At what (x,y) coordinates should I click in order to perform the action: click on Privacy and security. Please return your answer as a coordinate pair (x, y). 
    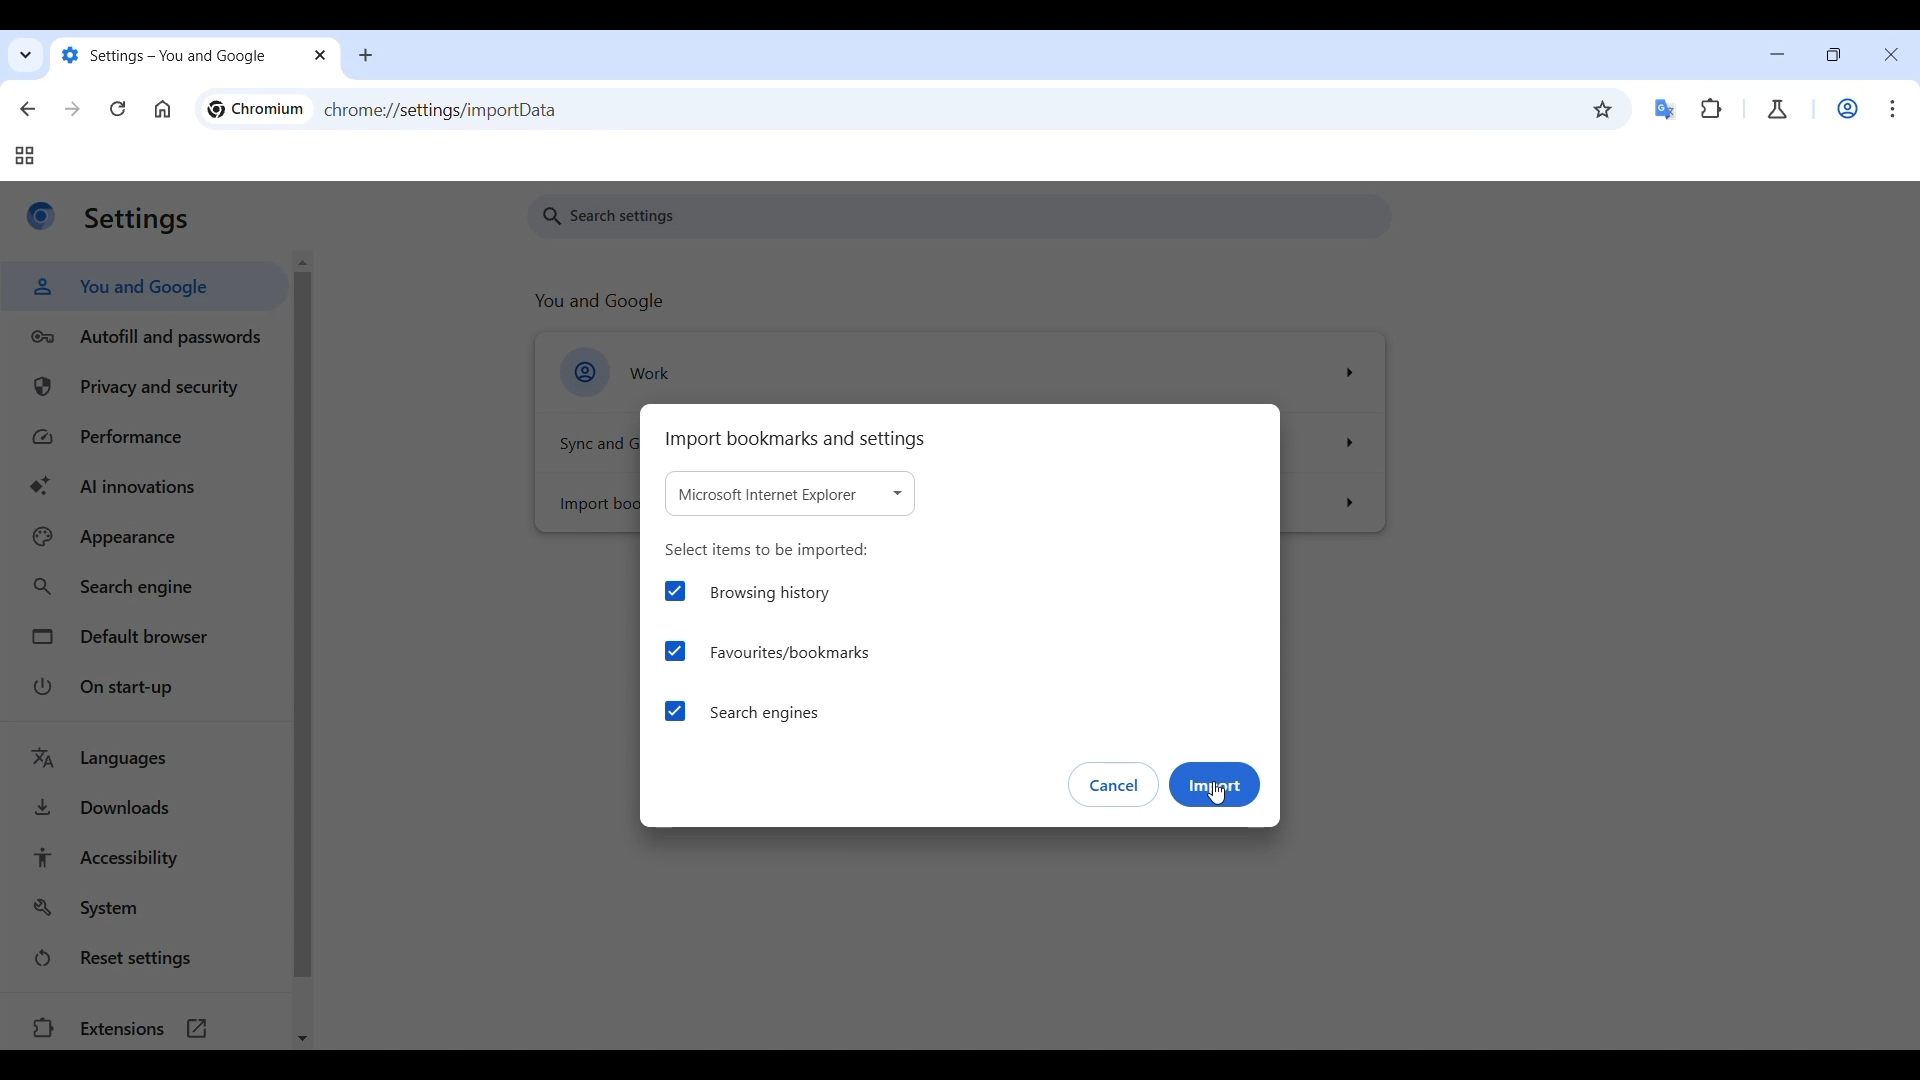
    Looking at the image, I should click on (149, 387).